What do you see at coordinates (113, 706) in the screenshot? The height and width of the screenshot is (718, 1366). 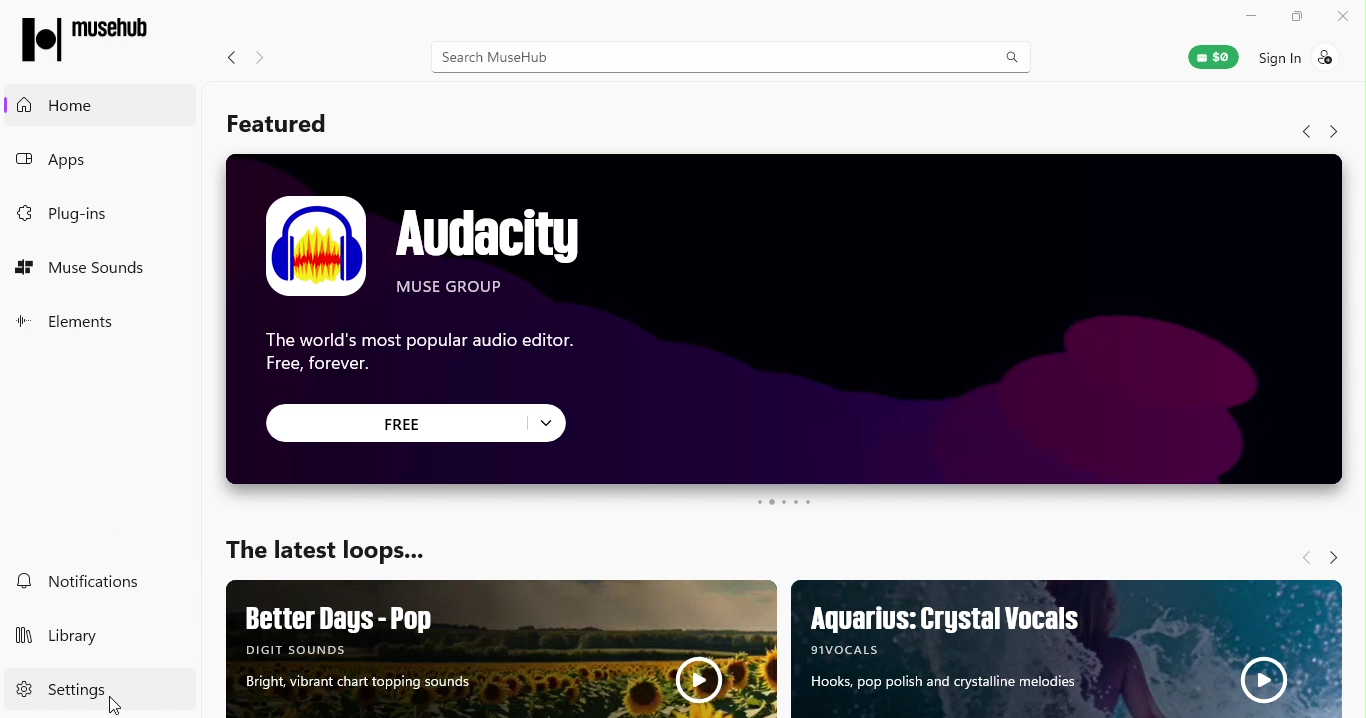 I see `Cursor` at bounding box center [113, 706].